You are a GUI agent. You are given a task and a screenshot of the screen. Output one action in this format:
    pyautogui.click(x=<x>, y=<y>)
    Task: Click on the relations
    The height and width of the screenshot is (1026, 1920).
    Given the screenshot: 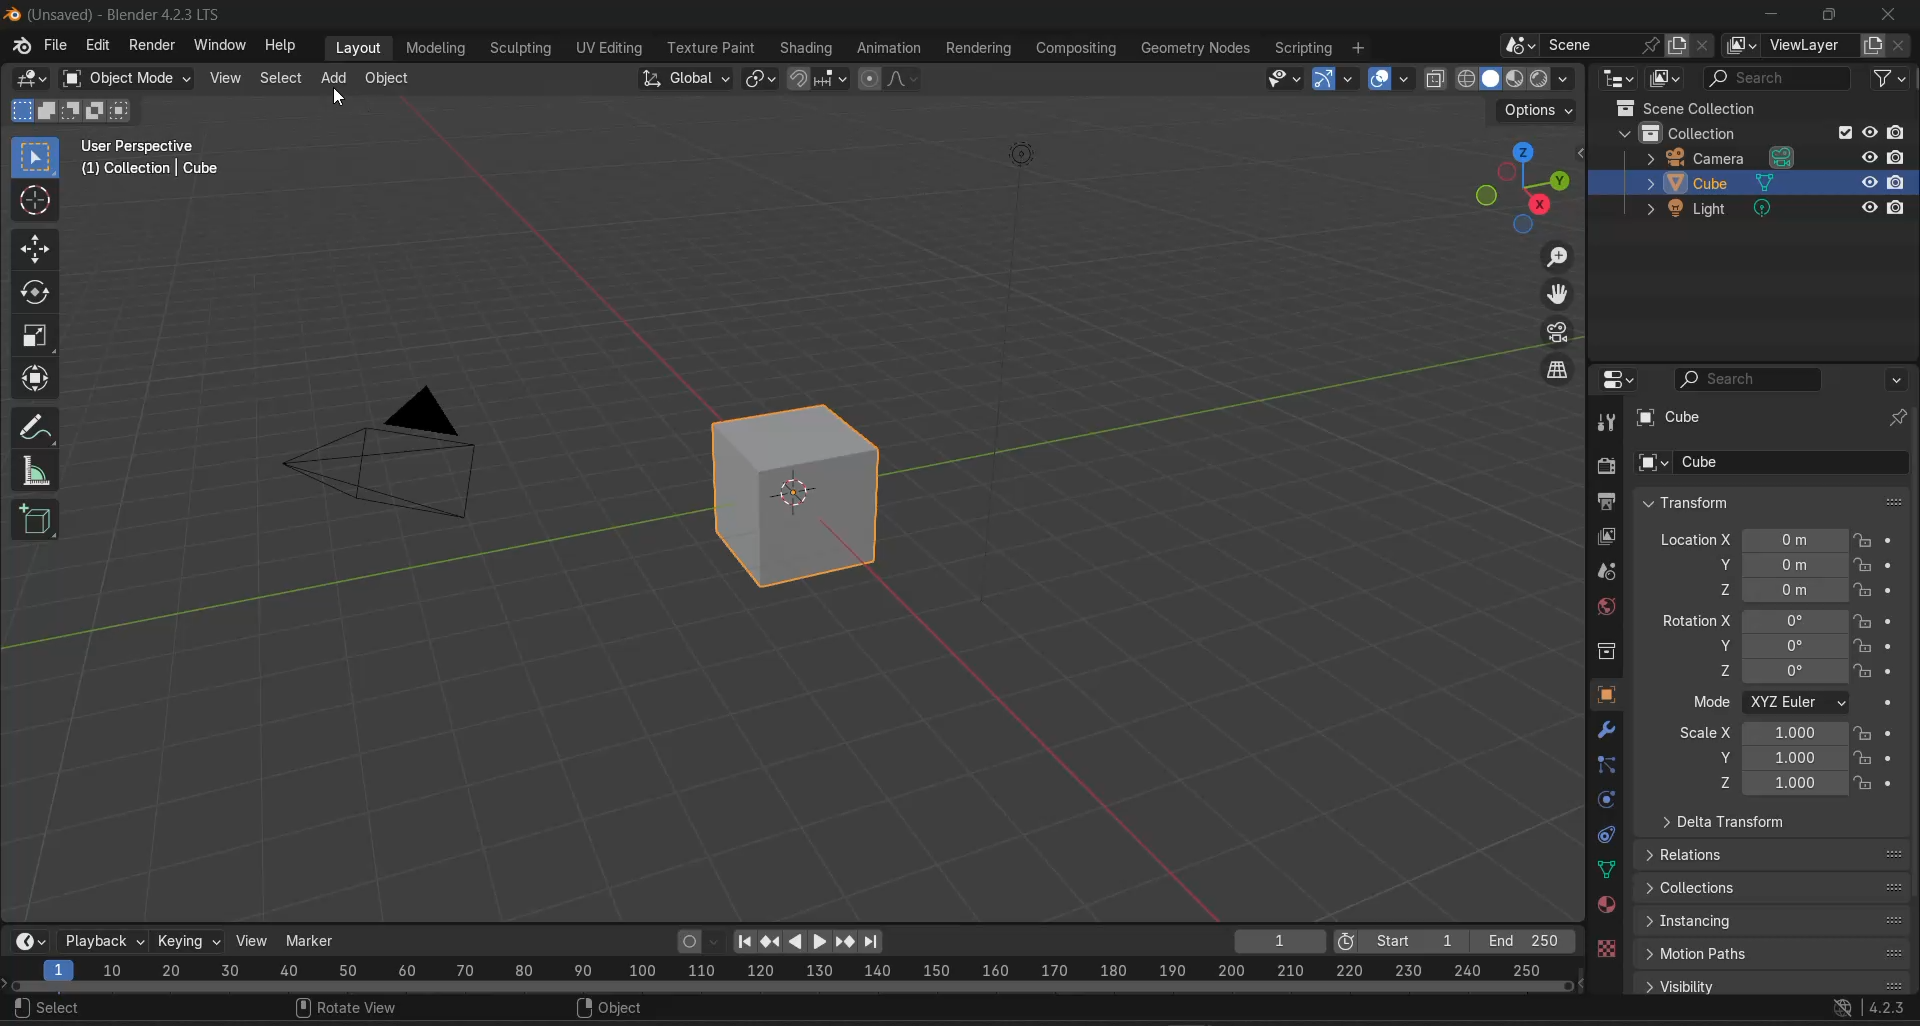 What is the action you would take?
    pyautogui.click(x=1771, y=857)
    